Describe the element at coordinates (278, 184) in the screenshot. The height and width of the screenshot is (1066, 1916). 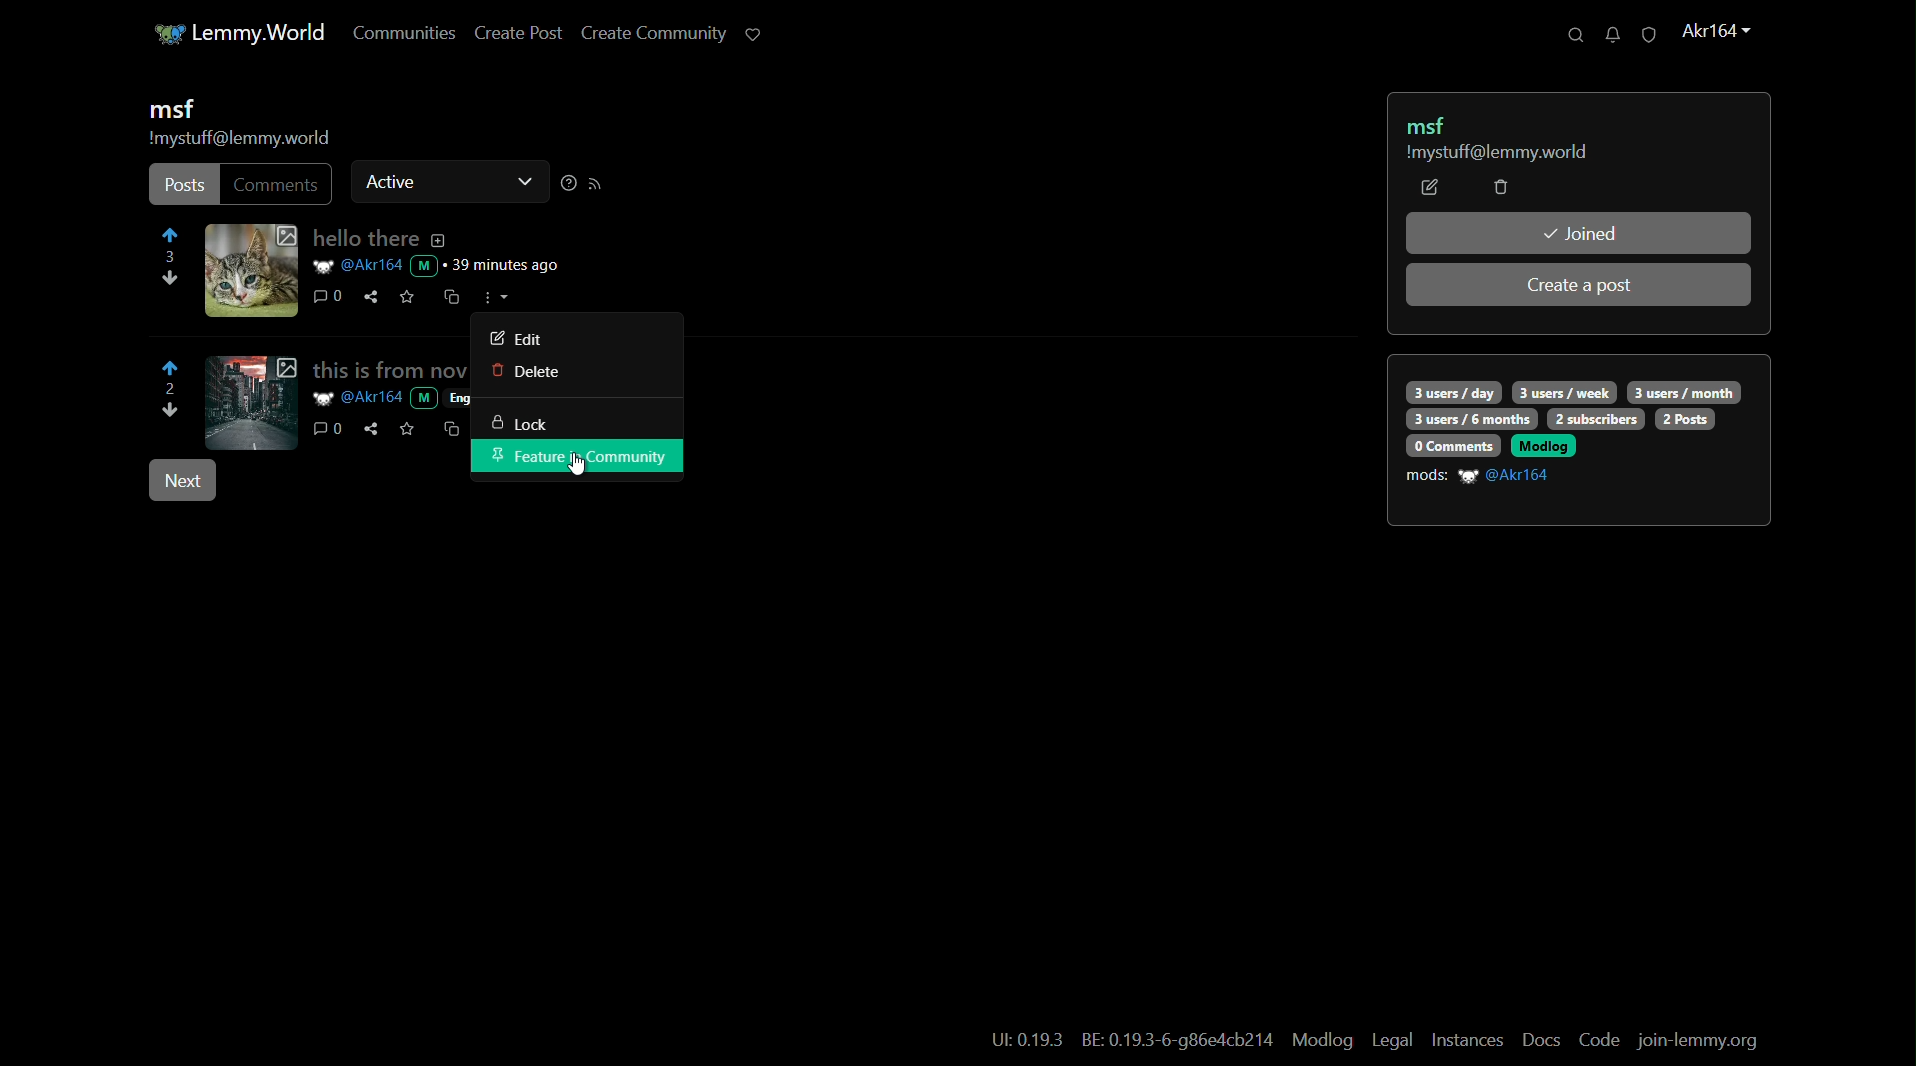
I see `comment` at that location.